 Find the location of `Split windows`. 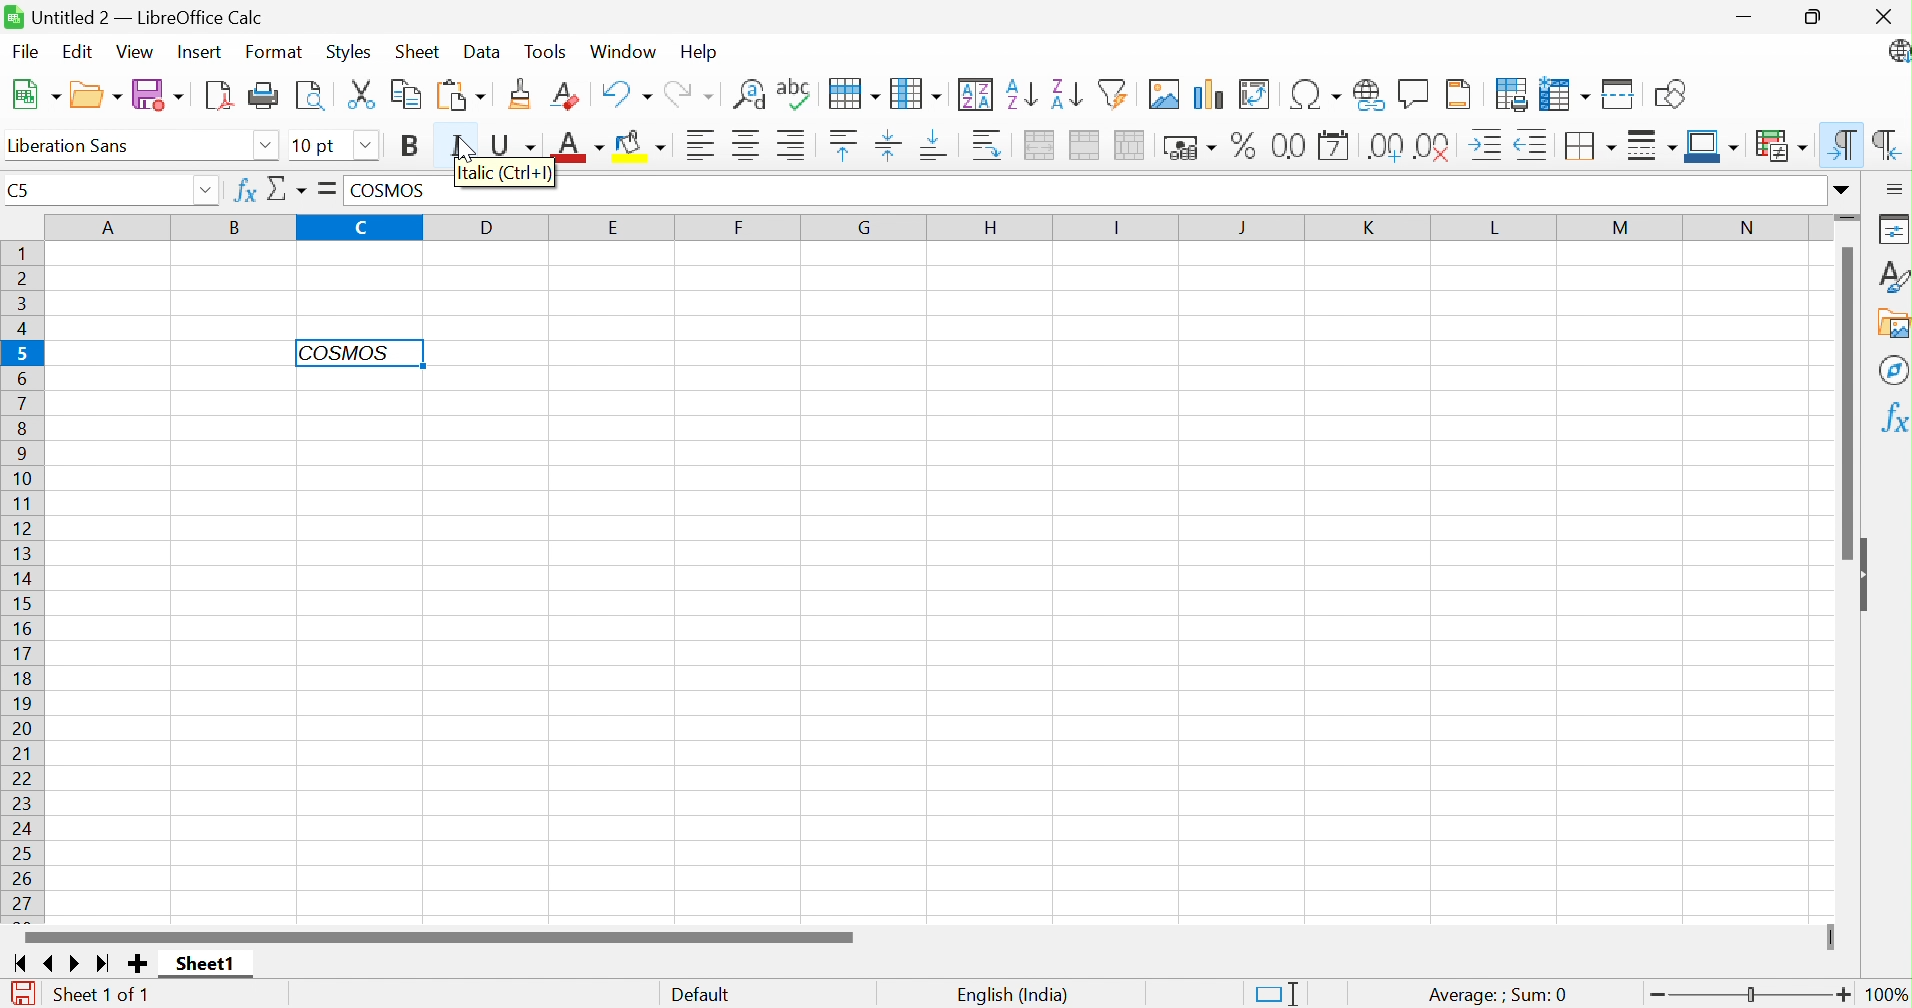

Split windows is located at coordinates (1619, 94).